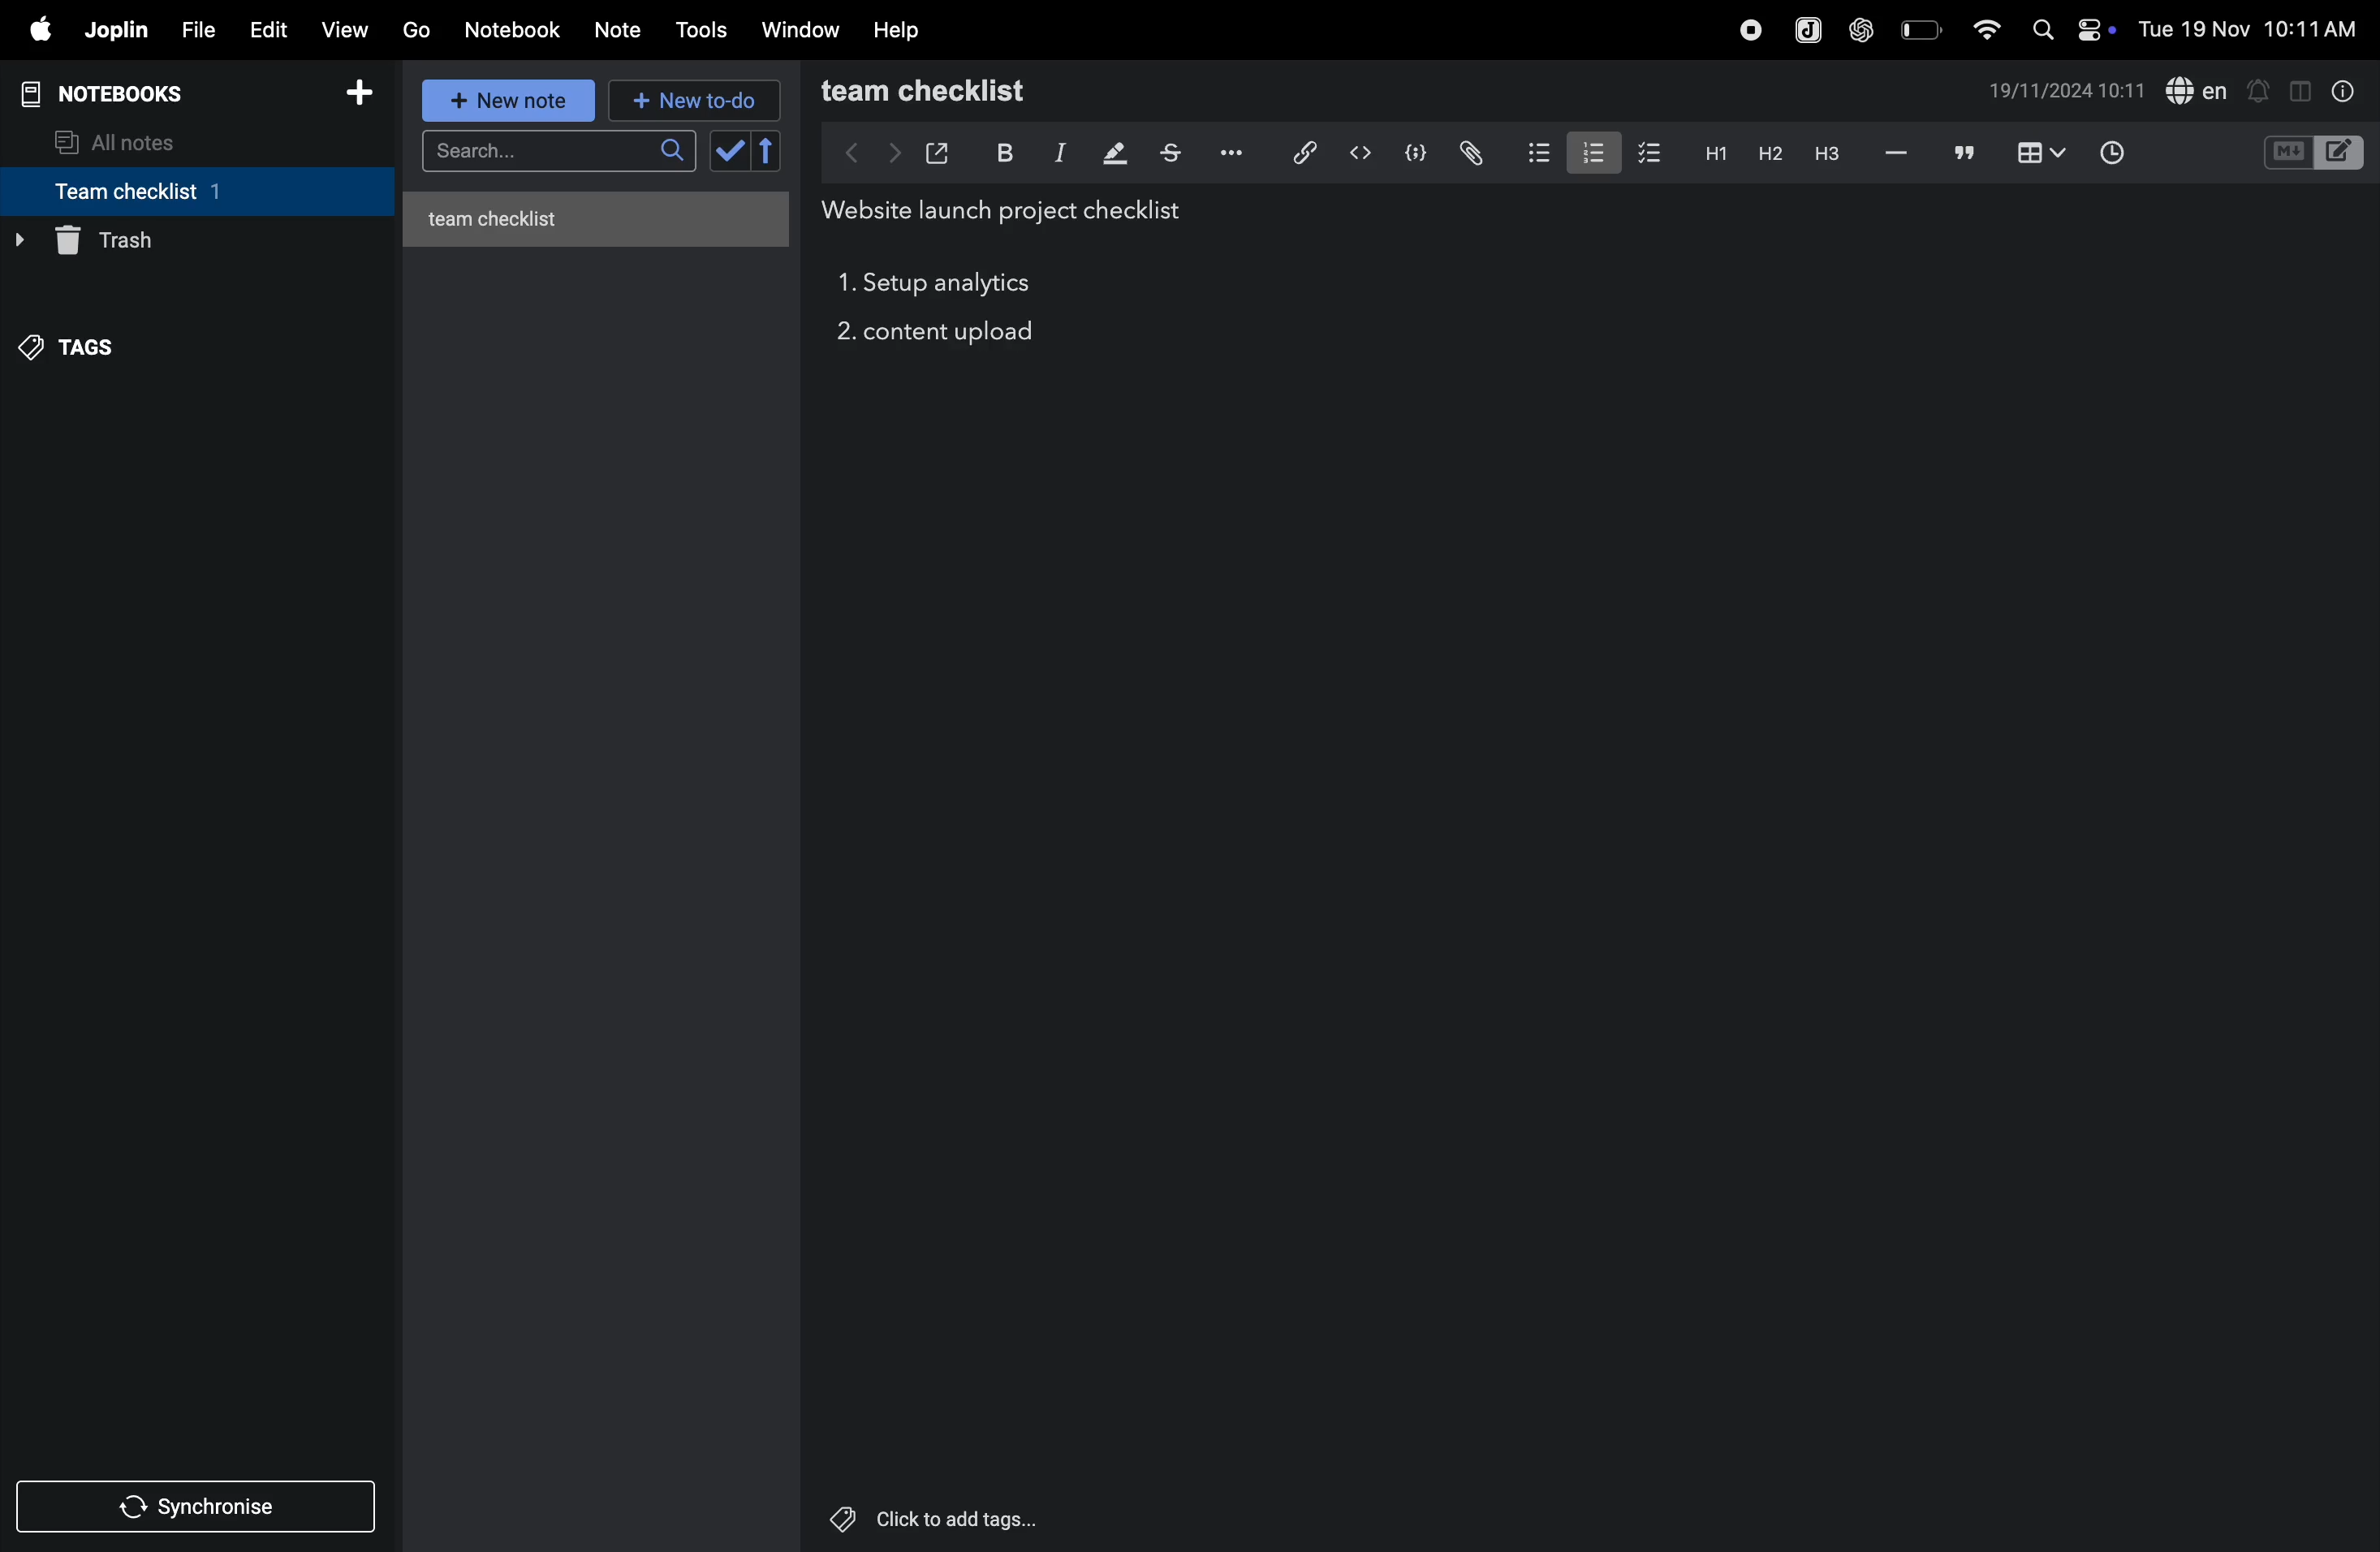 This screenshot has width=2380, height=1552. Describe the element at coordinates (966, 91) in the screenshot. I see `team checklist` at that location.